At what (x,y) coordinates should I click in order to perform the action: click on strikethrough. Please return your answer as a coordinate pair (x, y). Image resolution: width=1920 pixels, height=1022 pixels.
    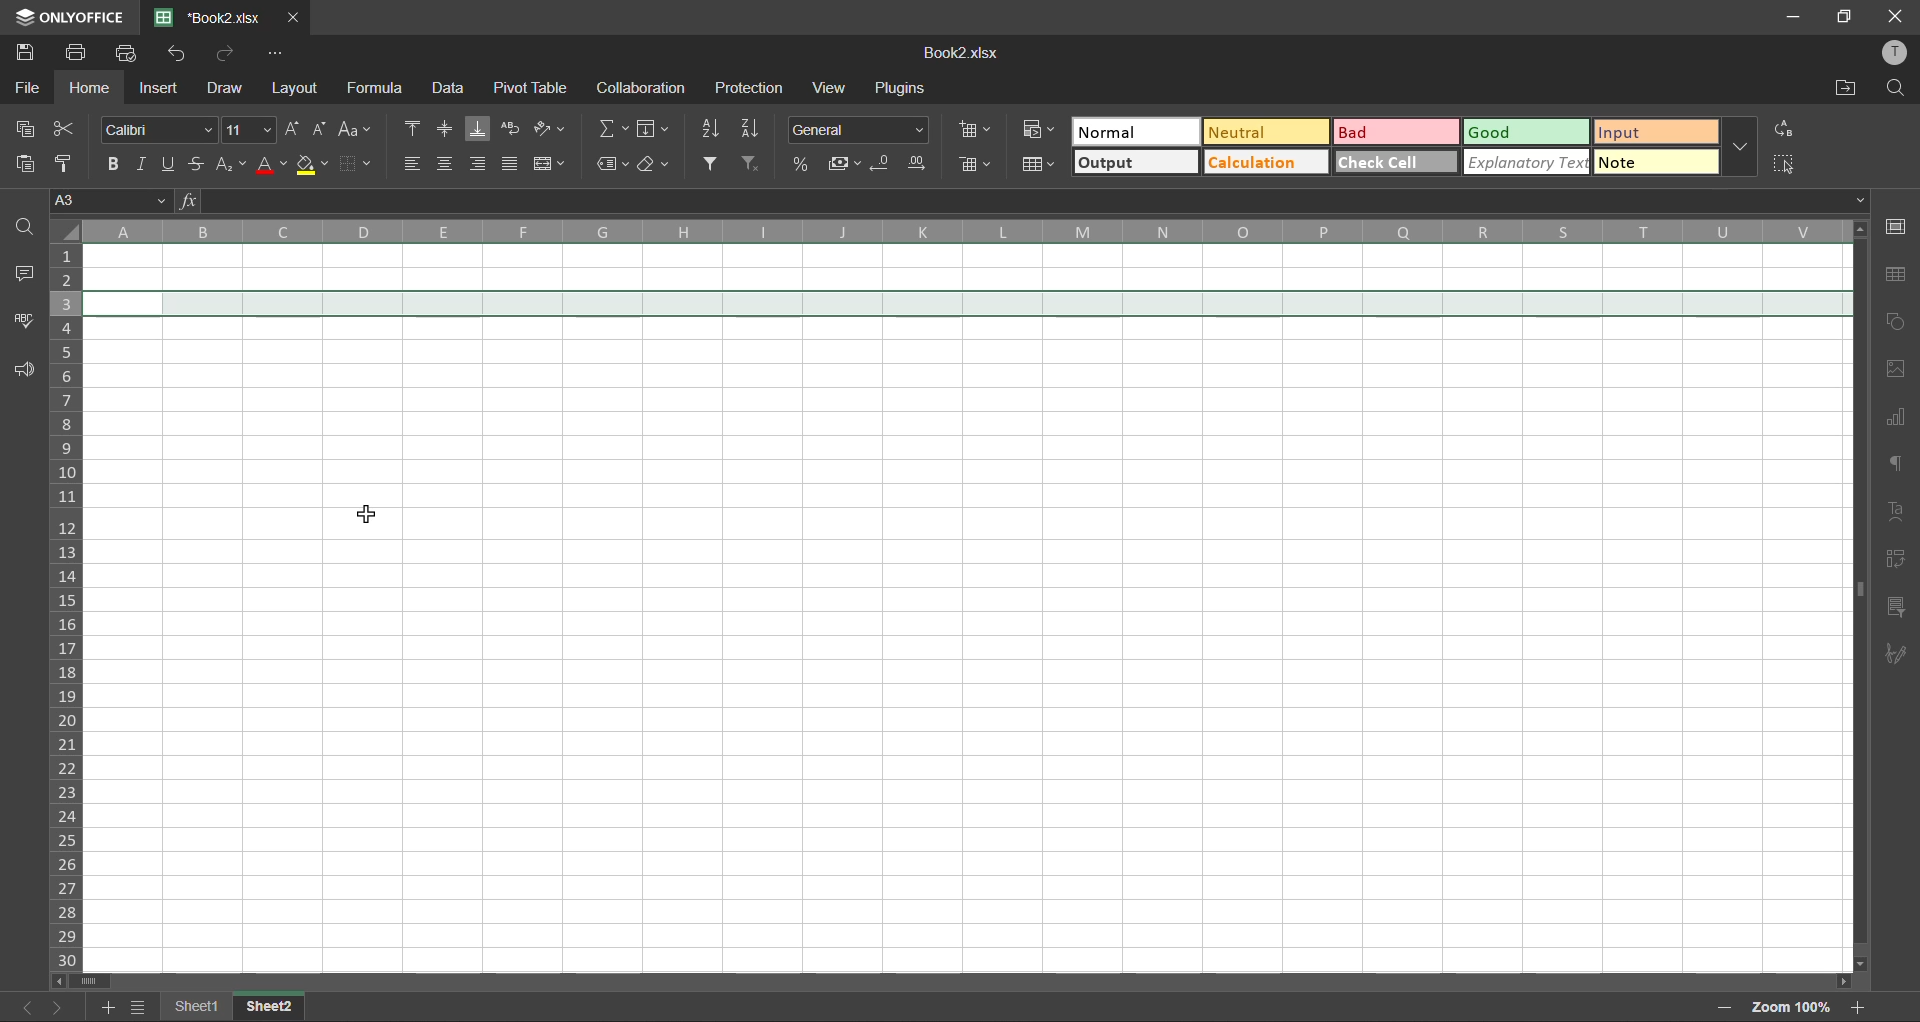
    Looking at the image, I should click on (202, 163).